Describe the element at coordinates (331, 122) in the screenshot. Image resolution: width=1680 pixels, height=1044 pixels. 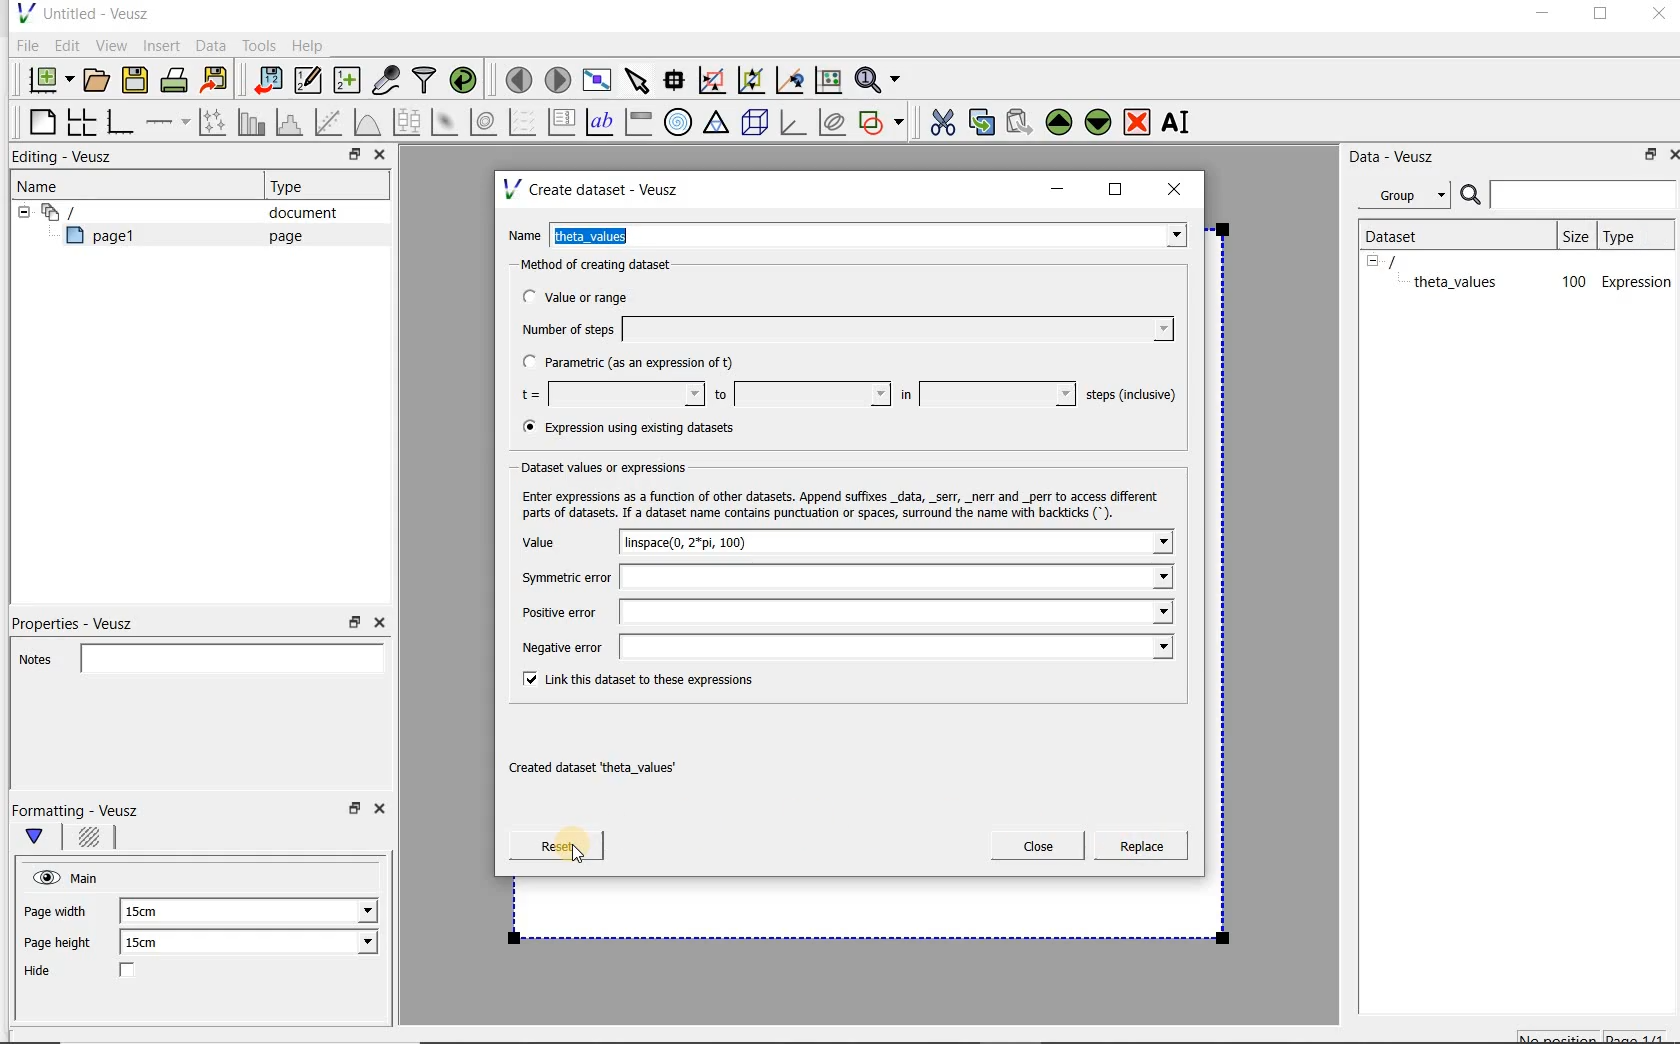
I see `Fit a function to data` at that location.